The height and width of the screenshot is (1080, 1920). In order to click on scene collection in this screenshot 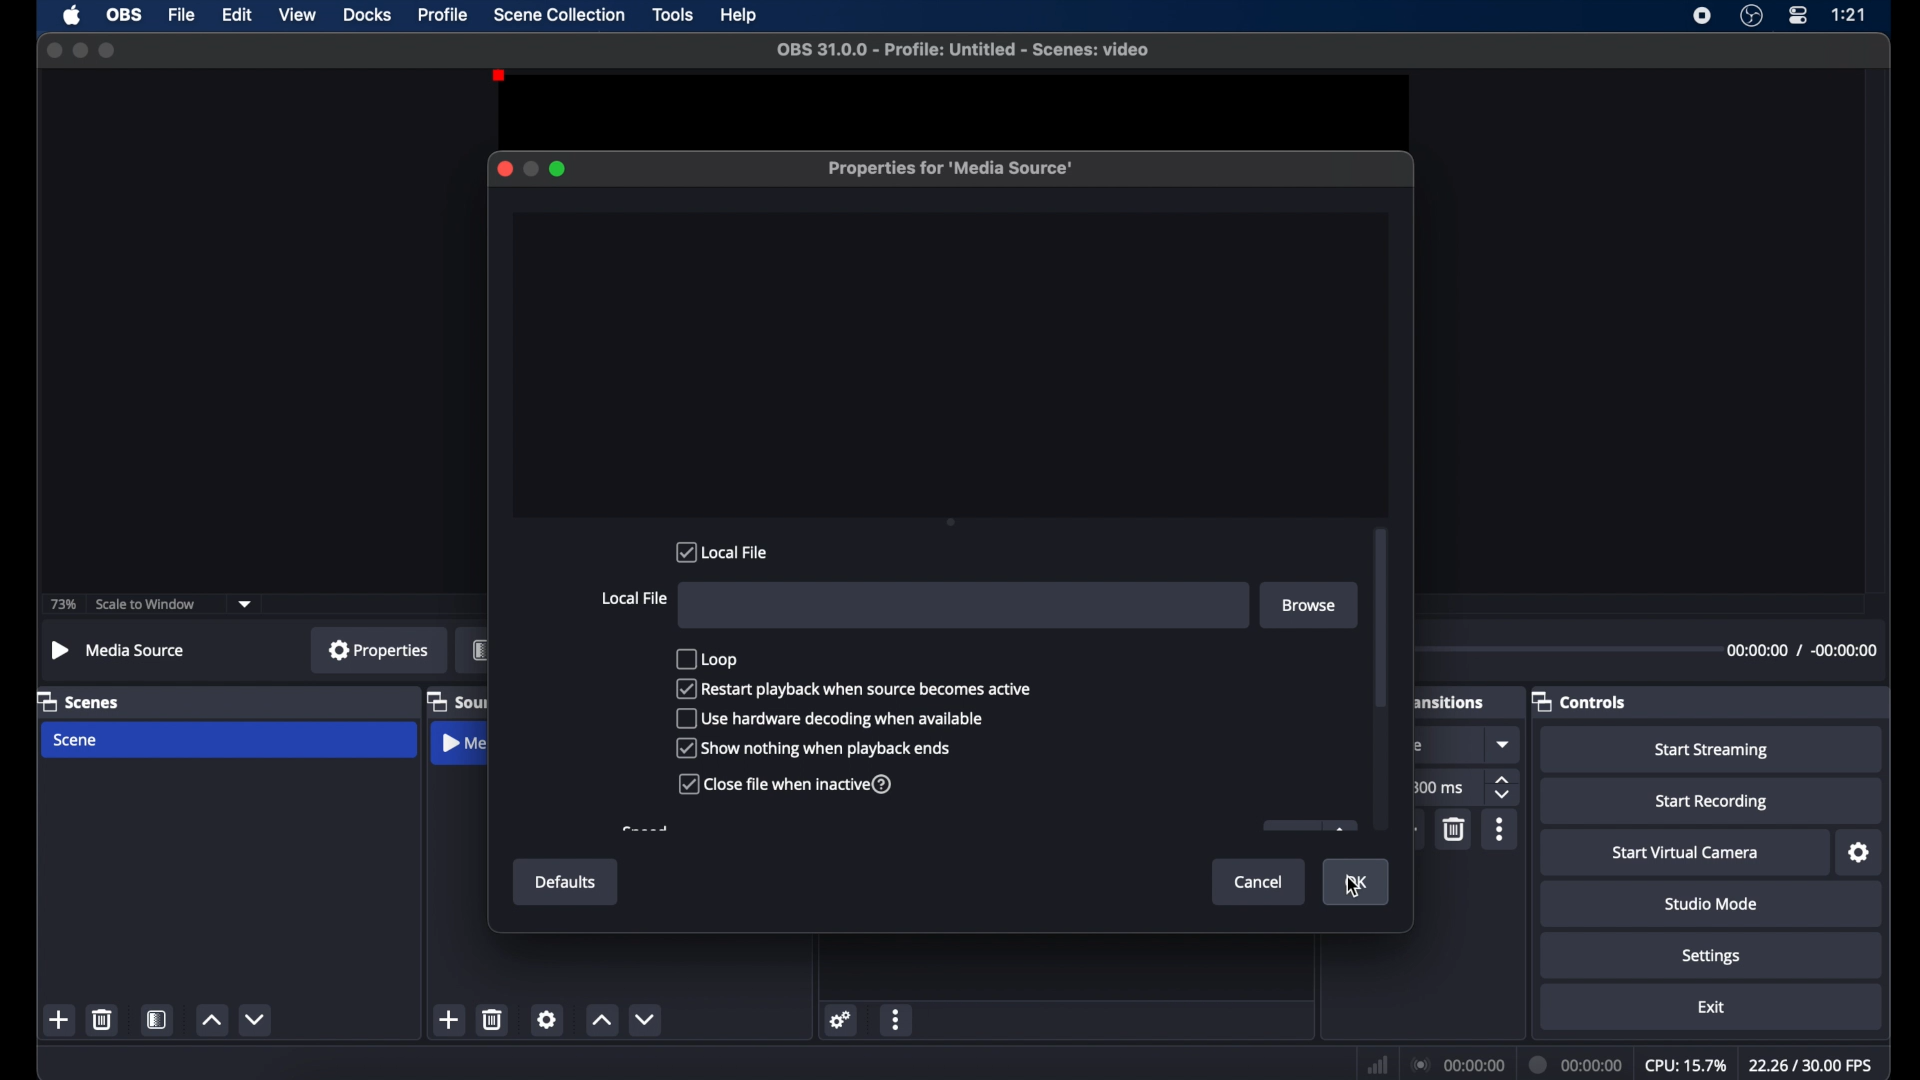, I will do `click(557, 15)`.